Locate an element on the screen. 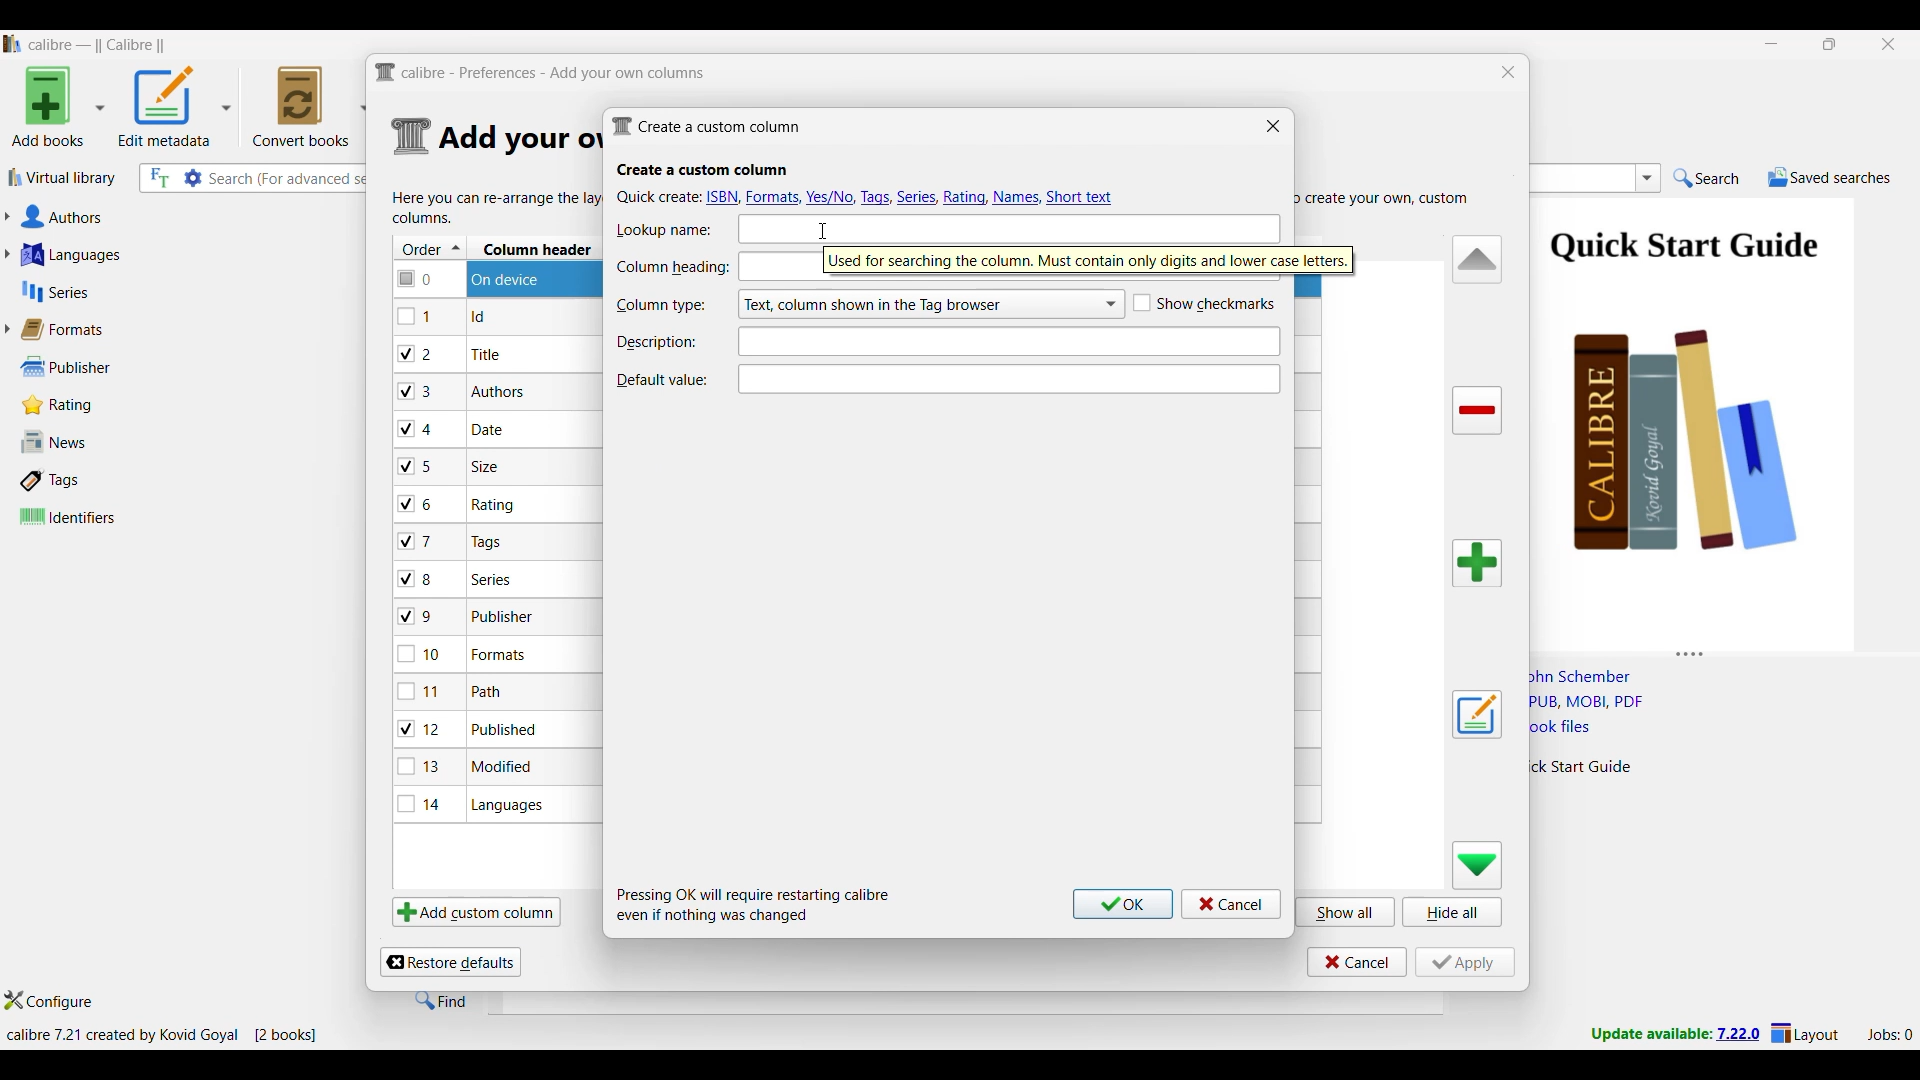 The width and height of the screenshot is (1920, 1080). Section details is located at coordinates (517, 139).